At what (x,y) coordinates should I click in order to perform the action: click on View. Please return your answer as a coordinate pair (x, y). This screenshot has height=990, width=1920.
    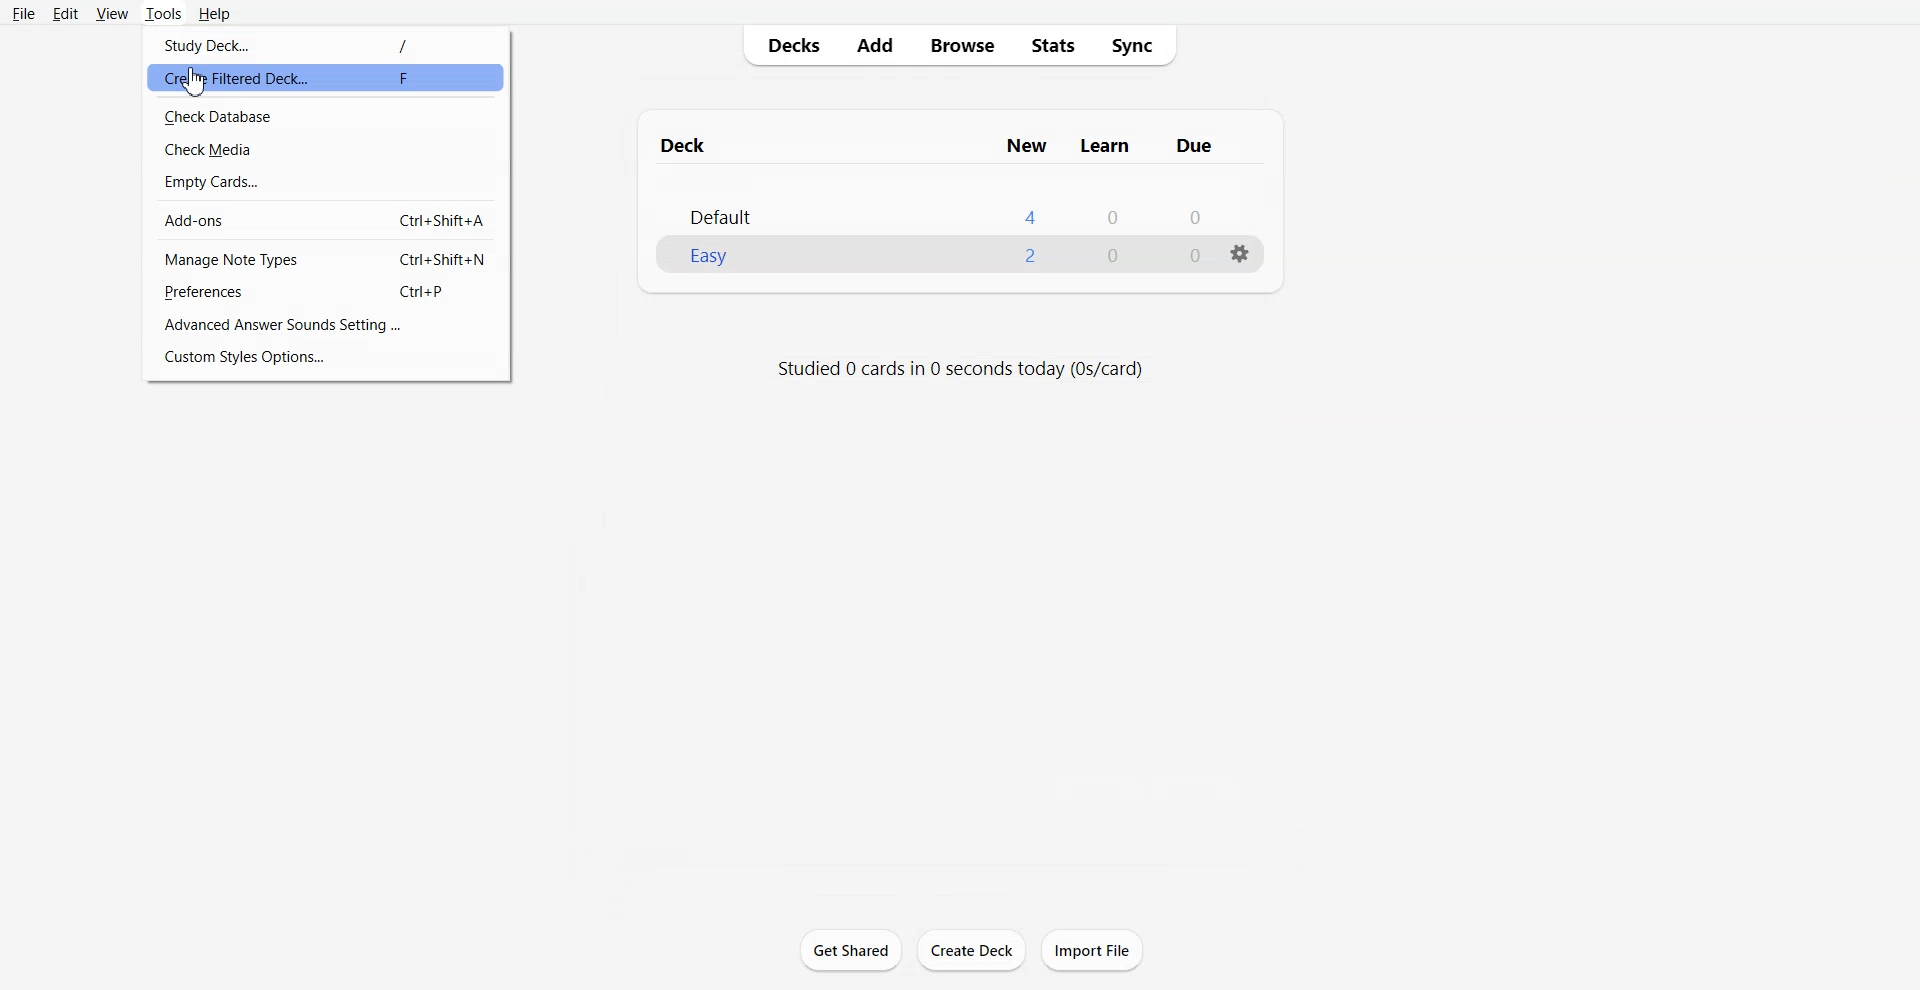
    Looking at the image, I should click on (112, 13).